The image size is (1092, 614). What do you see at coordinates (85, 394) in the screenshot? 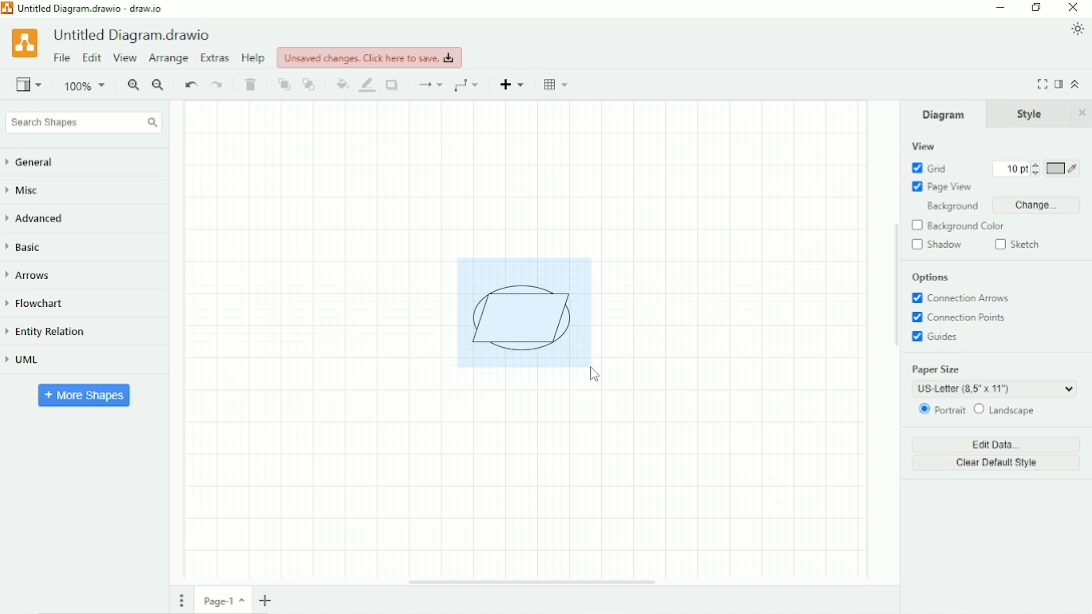
I see `More shapes` at bounding box center [85, 394].